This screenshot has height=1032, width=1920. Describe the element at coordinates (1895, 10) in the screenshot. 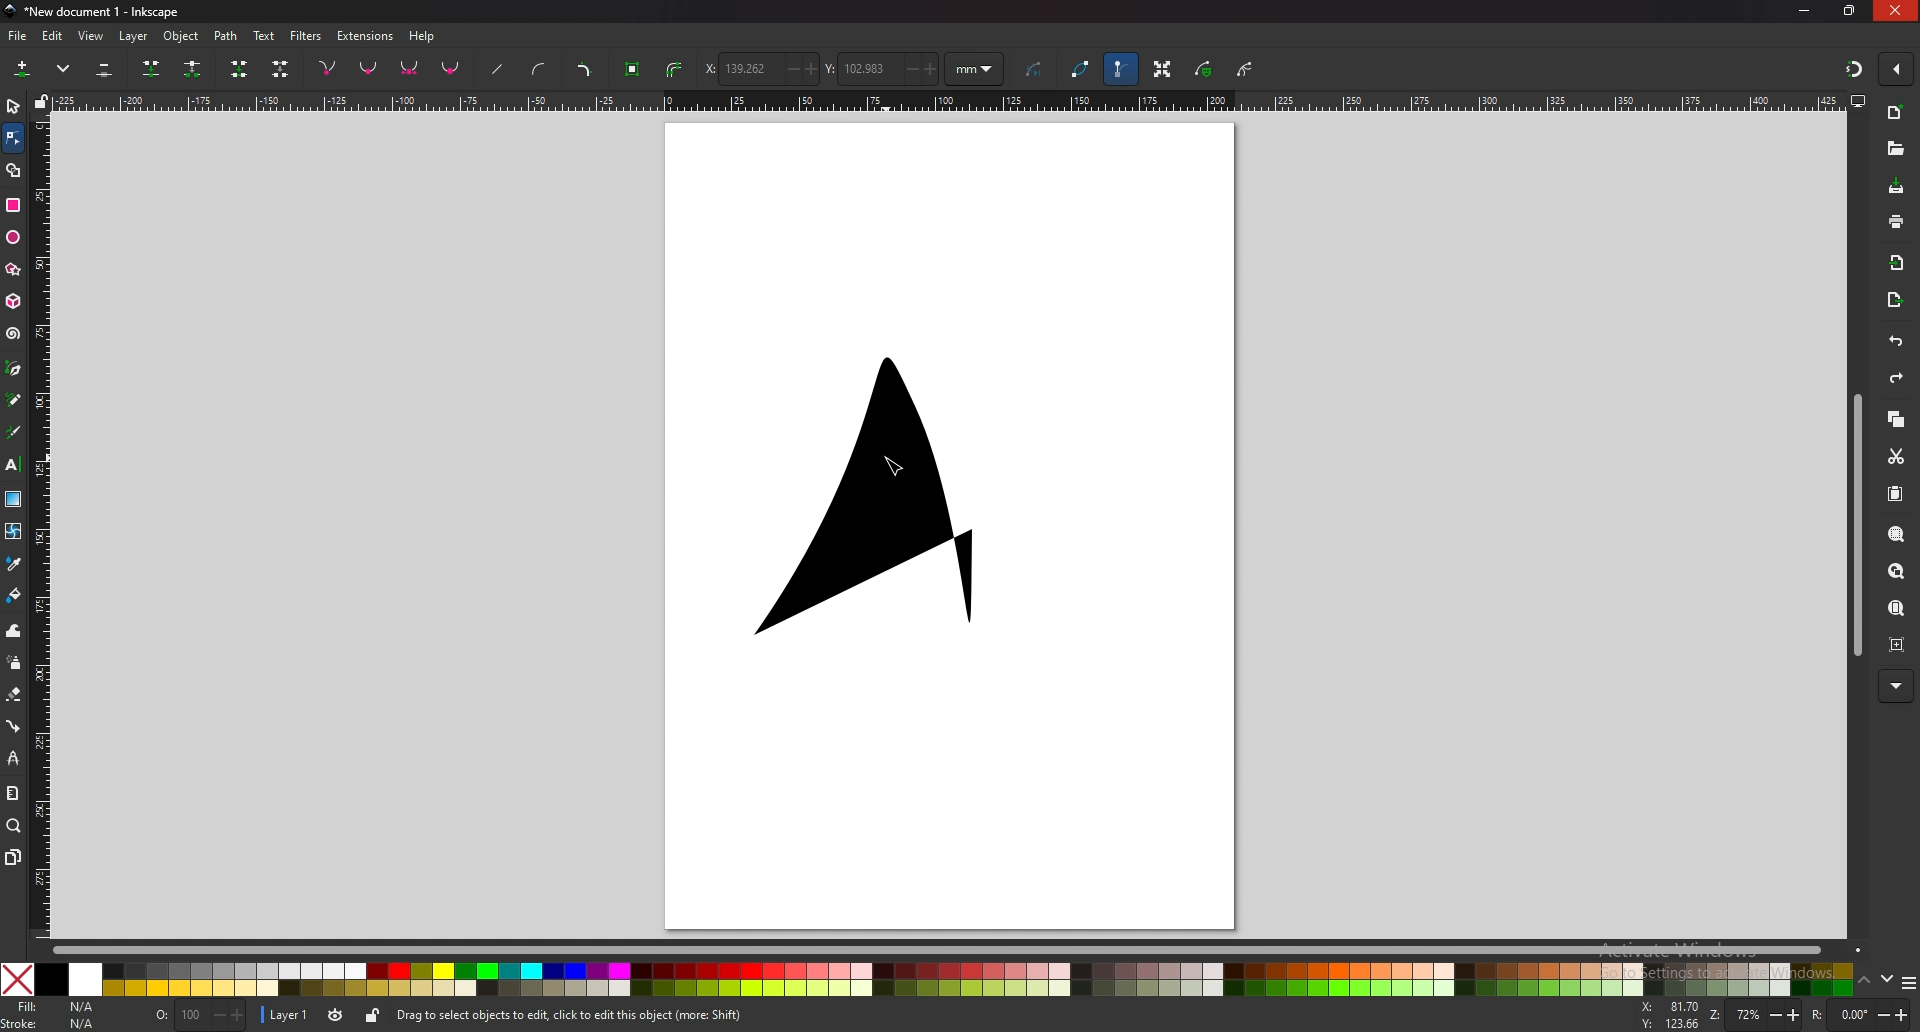

I see `close` at that location.